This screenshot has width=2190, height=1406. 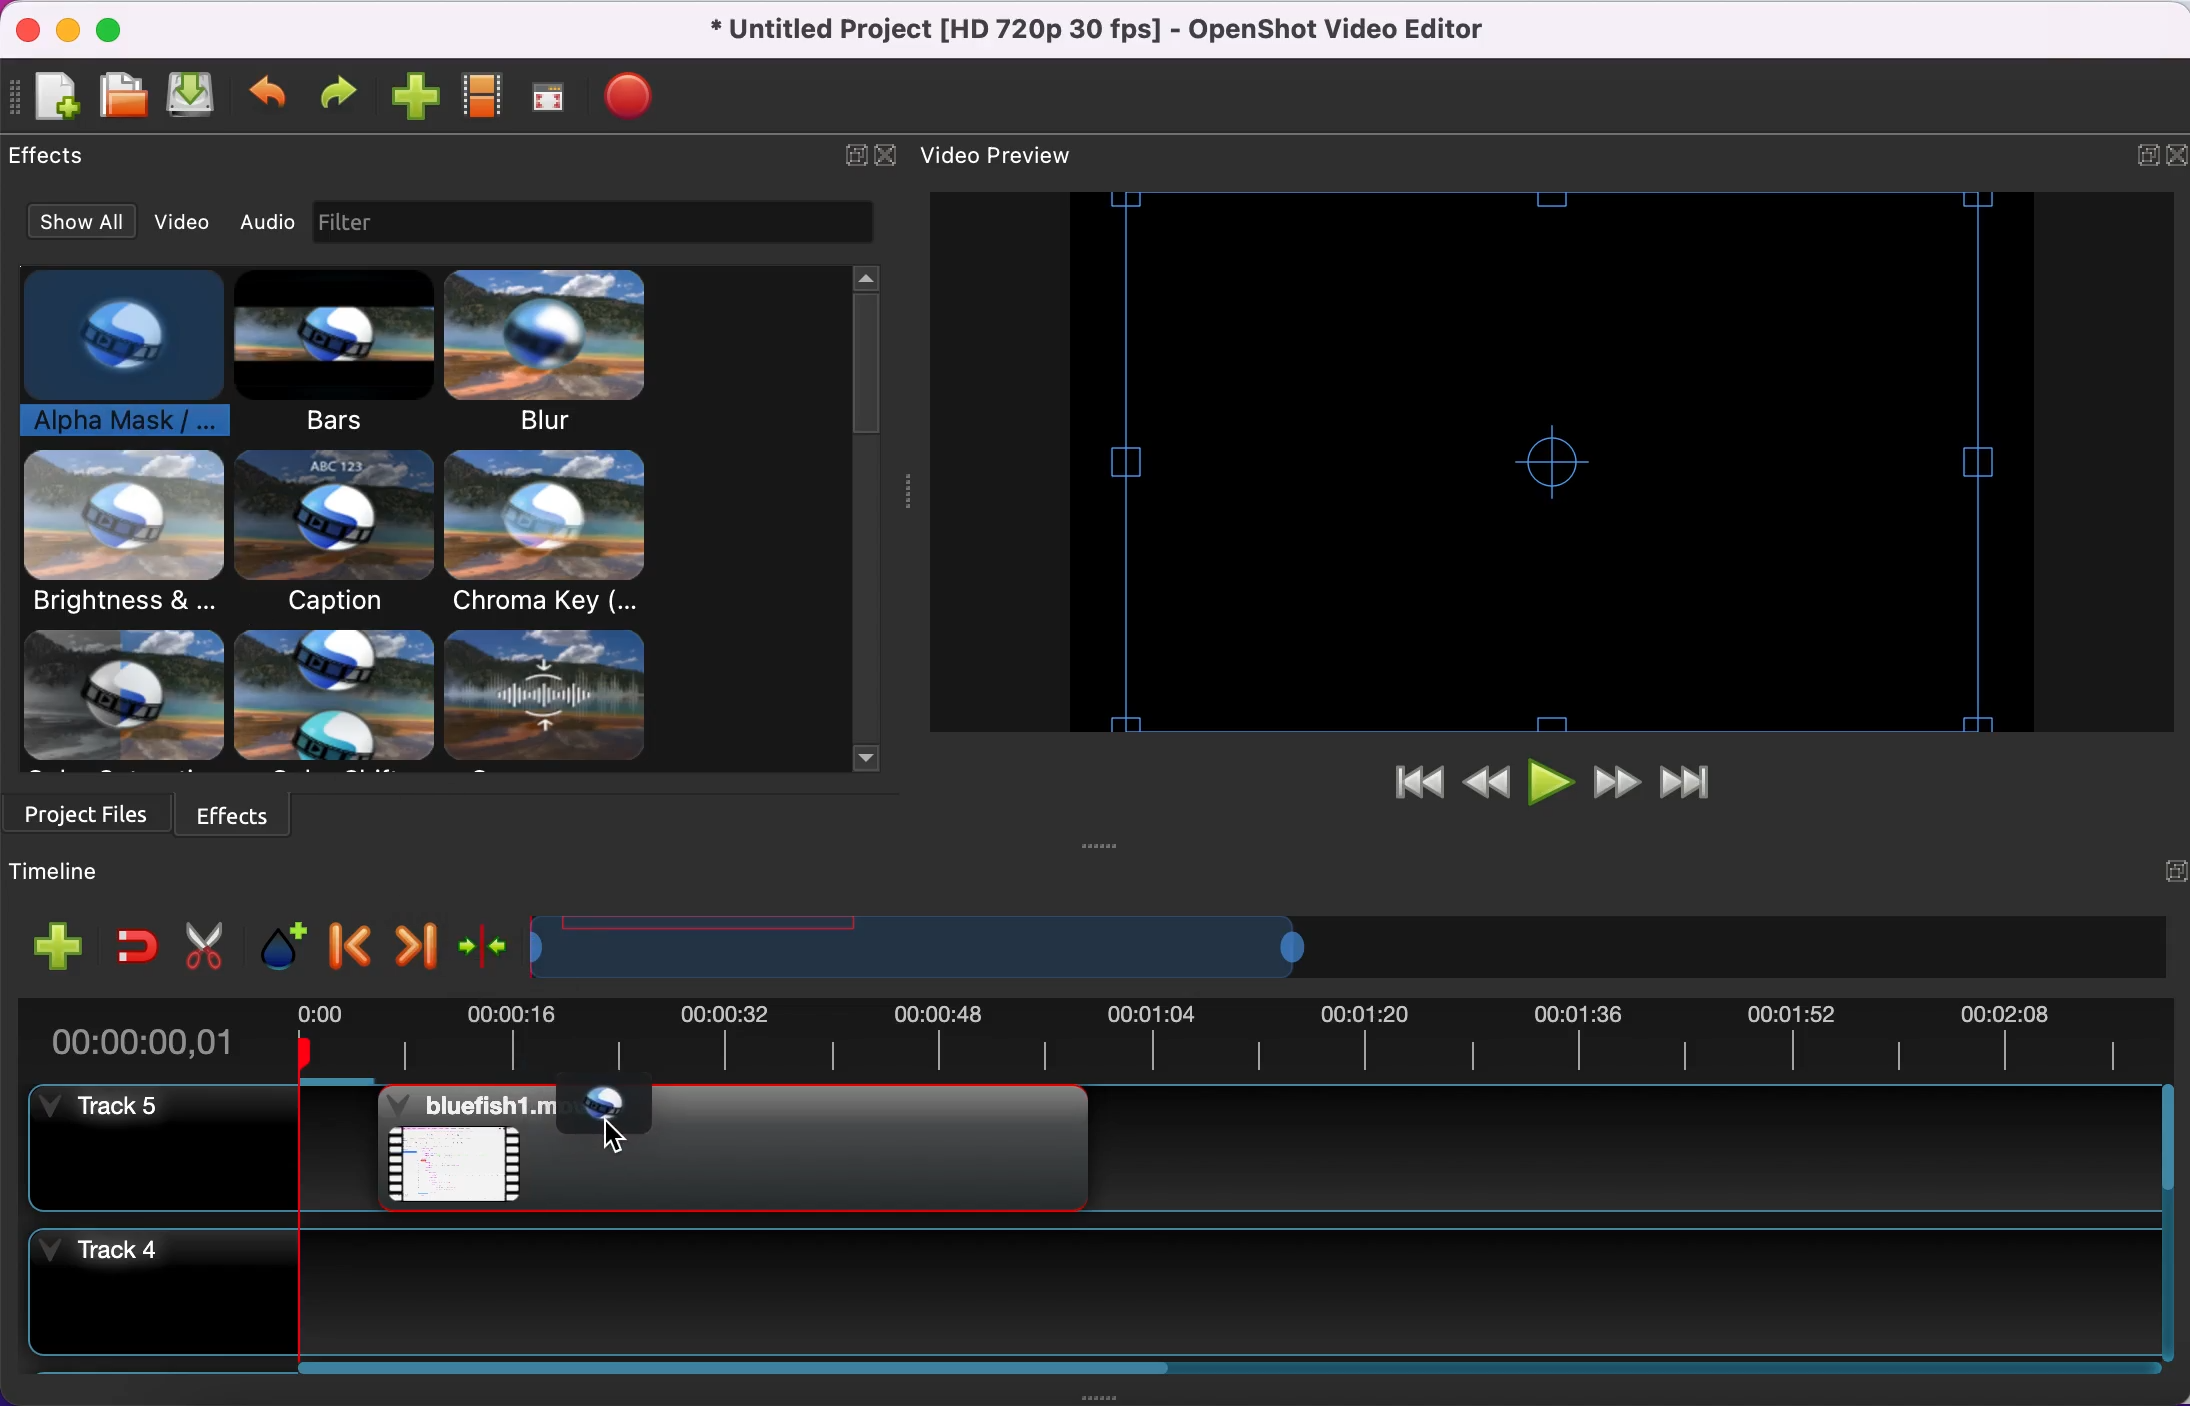 What do you see at coordinates (634, 100) in the screenshot?
I see `export video` at bounding box center [634, 100].